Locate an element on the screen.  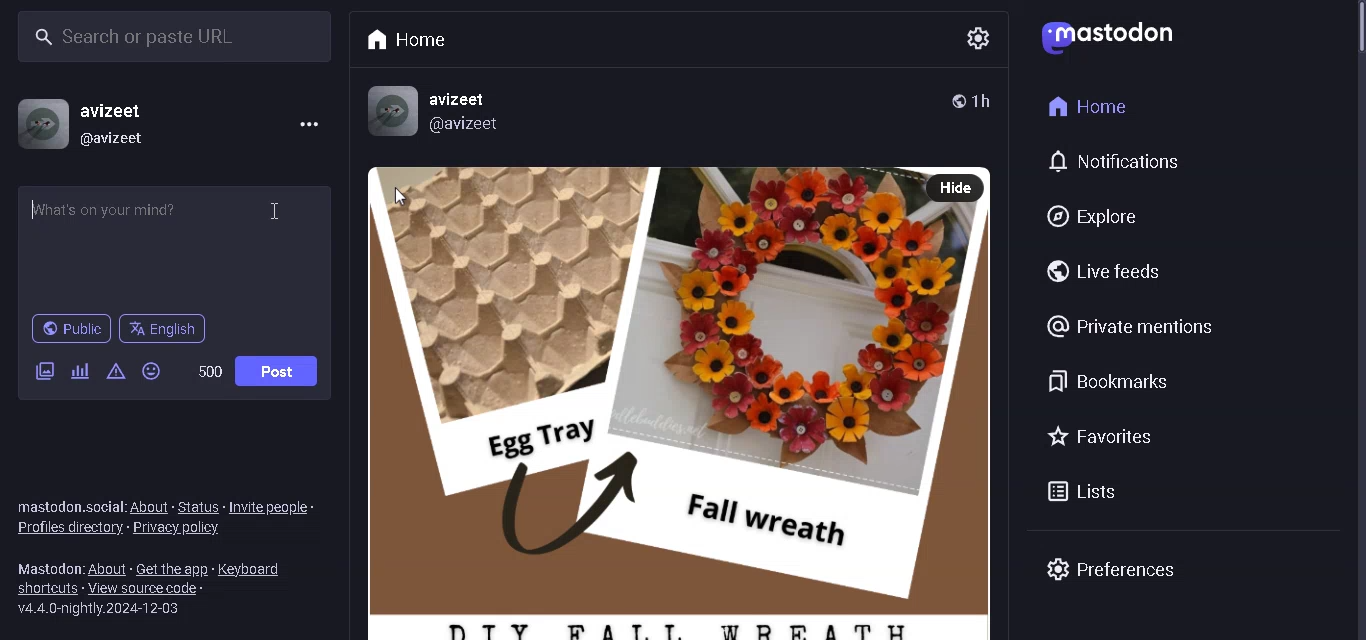
LOGO is located at coordinates (1113, 36).